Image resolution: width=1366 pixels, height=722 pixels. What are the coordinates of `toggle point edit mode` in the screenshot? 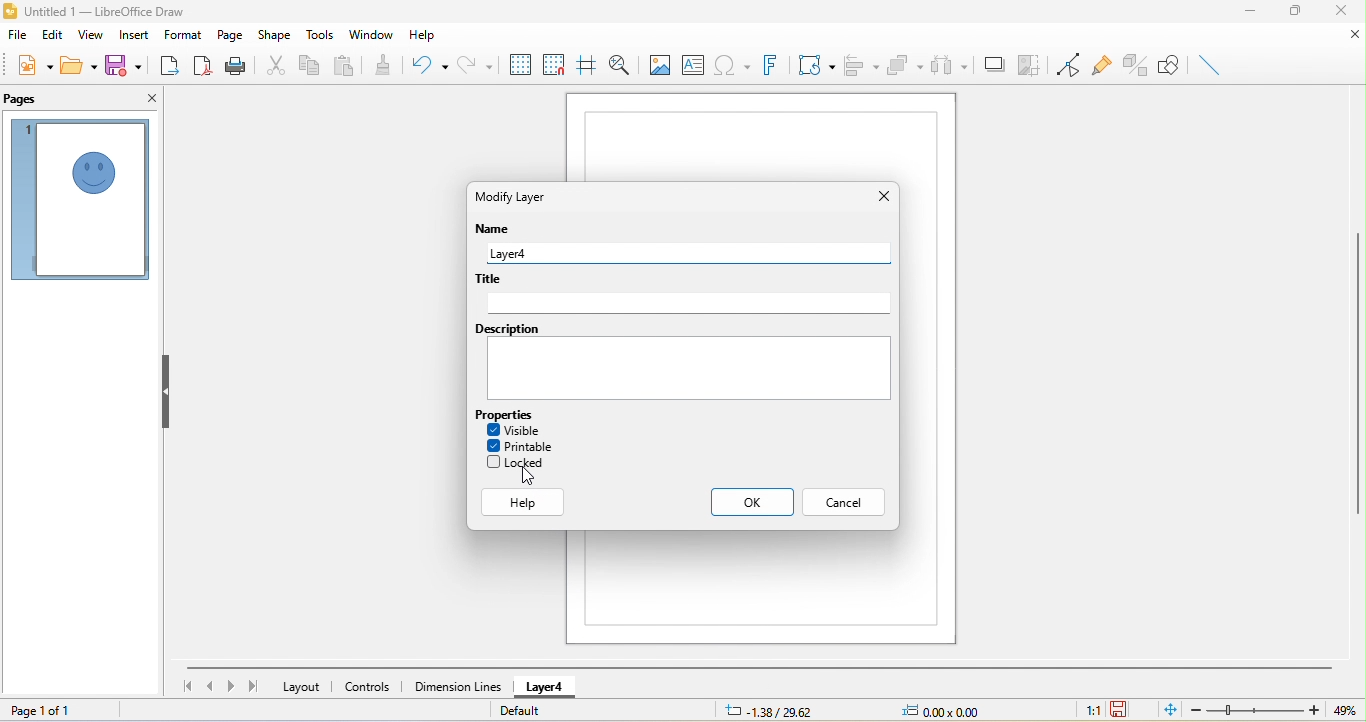 It's located at (1068, 66).